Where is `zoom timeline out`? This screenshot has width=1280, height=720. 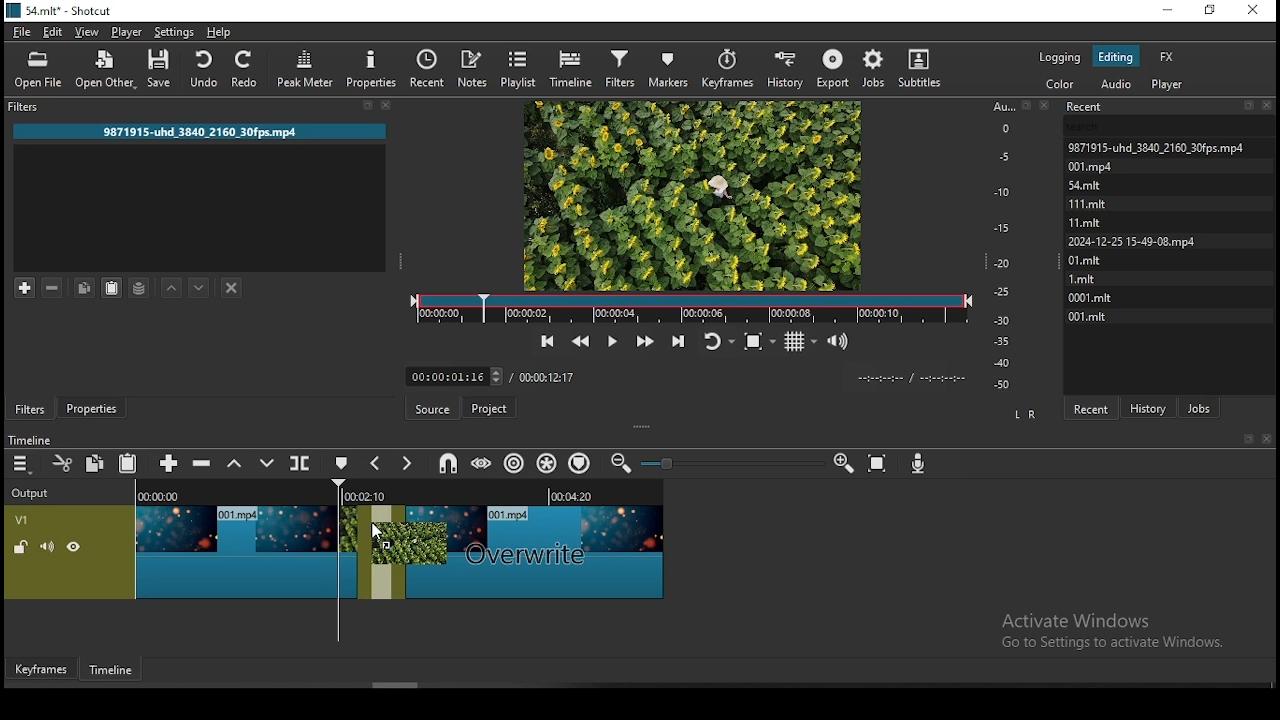 zoom timeline out is located at coordinates (842, 464).